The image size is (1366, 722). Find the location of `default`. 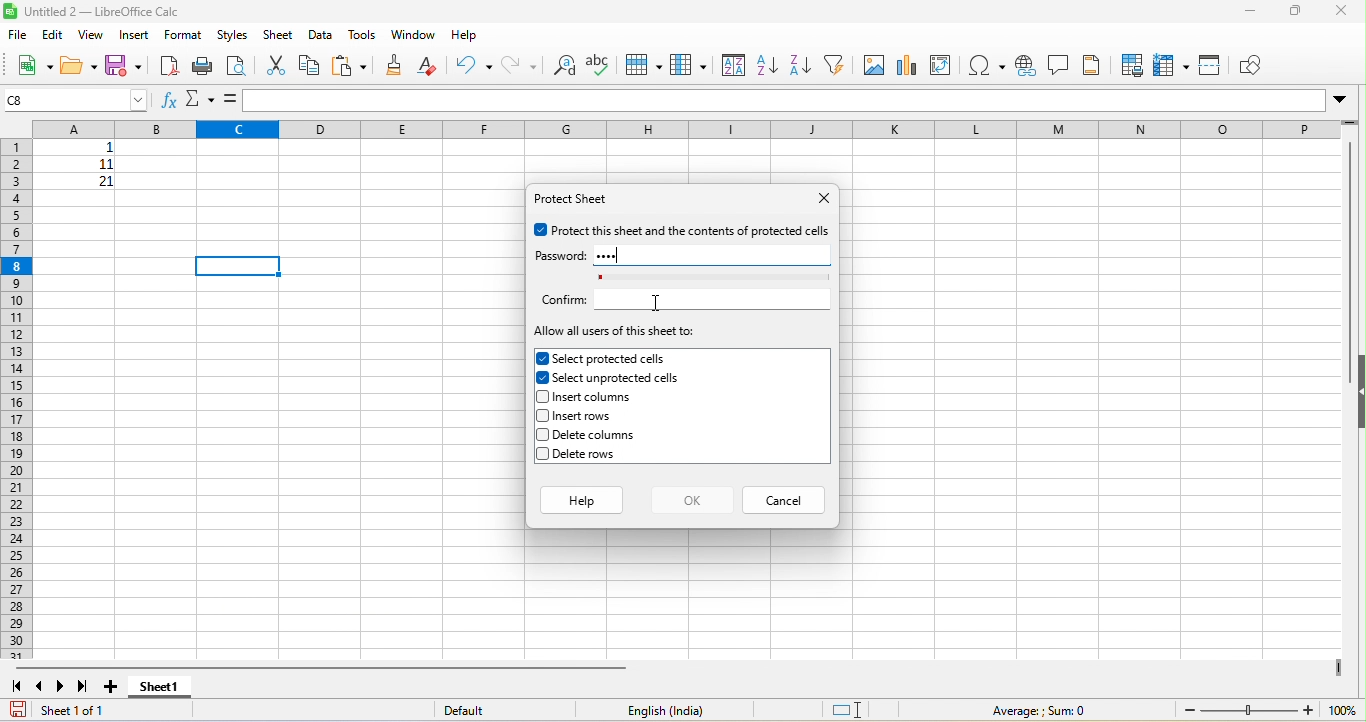

default is located at coordinates (478, 710).